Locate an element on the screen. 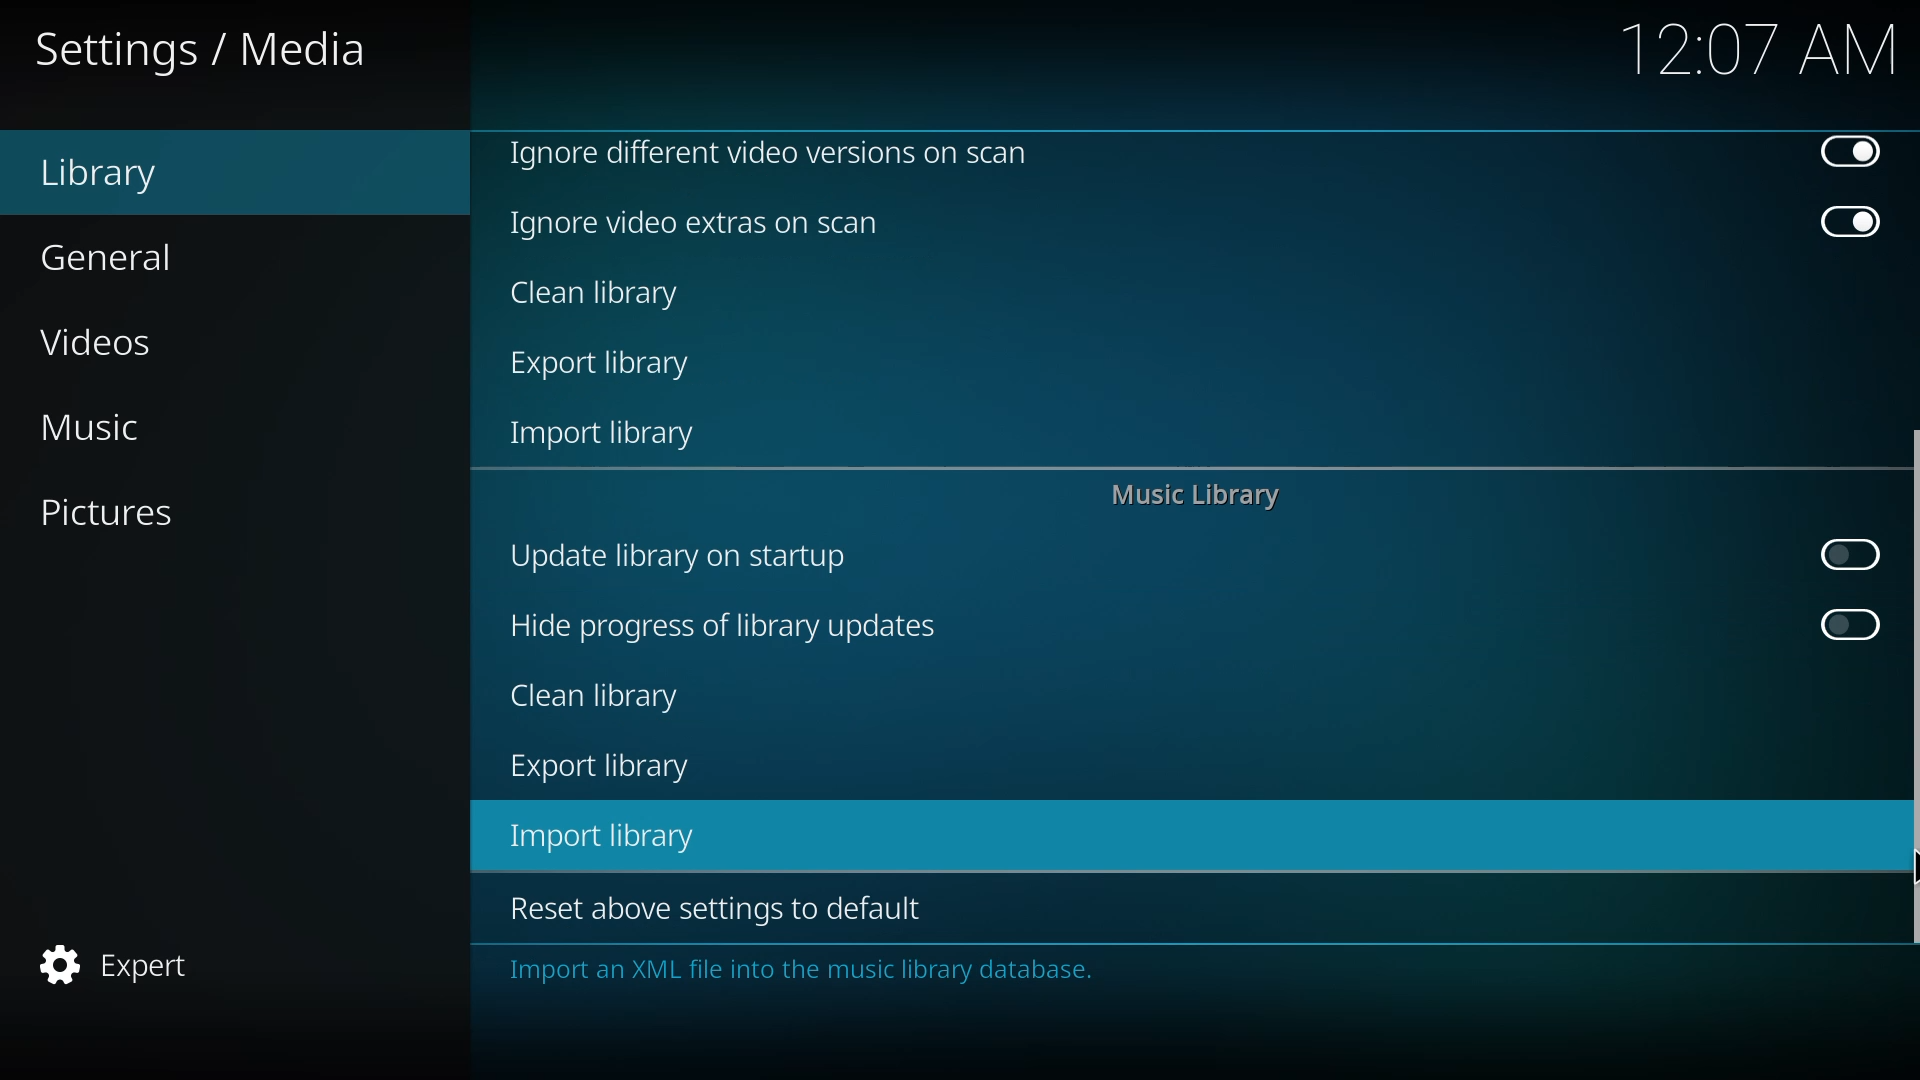 Image resolution: width=1920 pixels, height=1080 pixels. music library is located at coordinates (1192, 498).